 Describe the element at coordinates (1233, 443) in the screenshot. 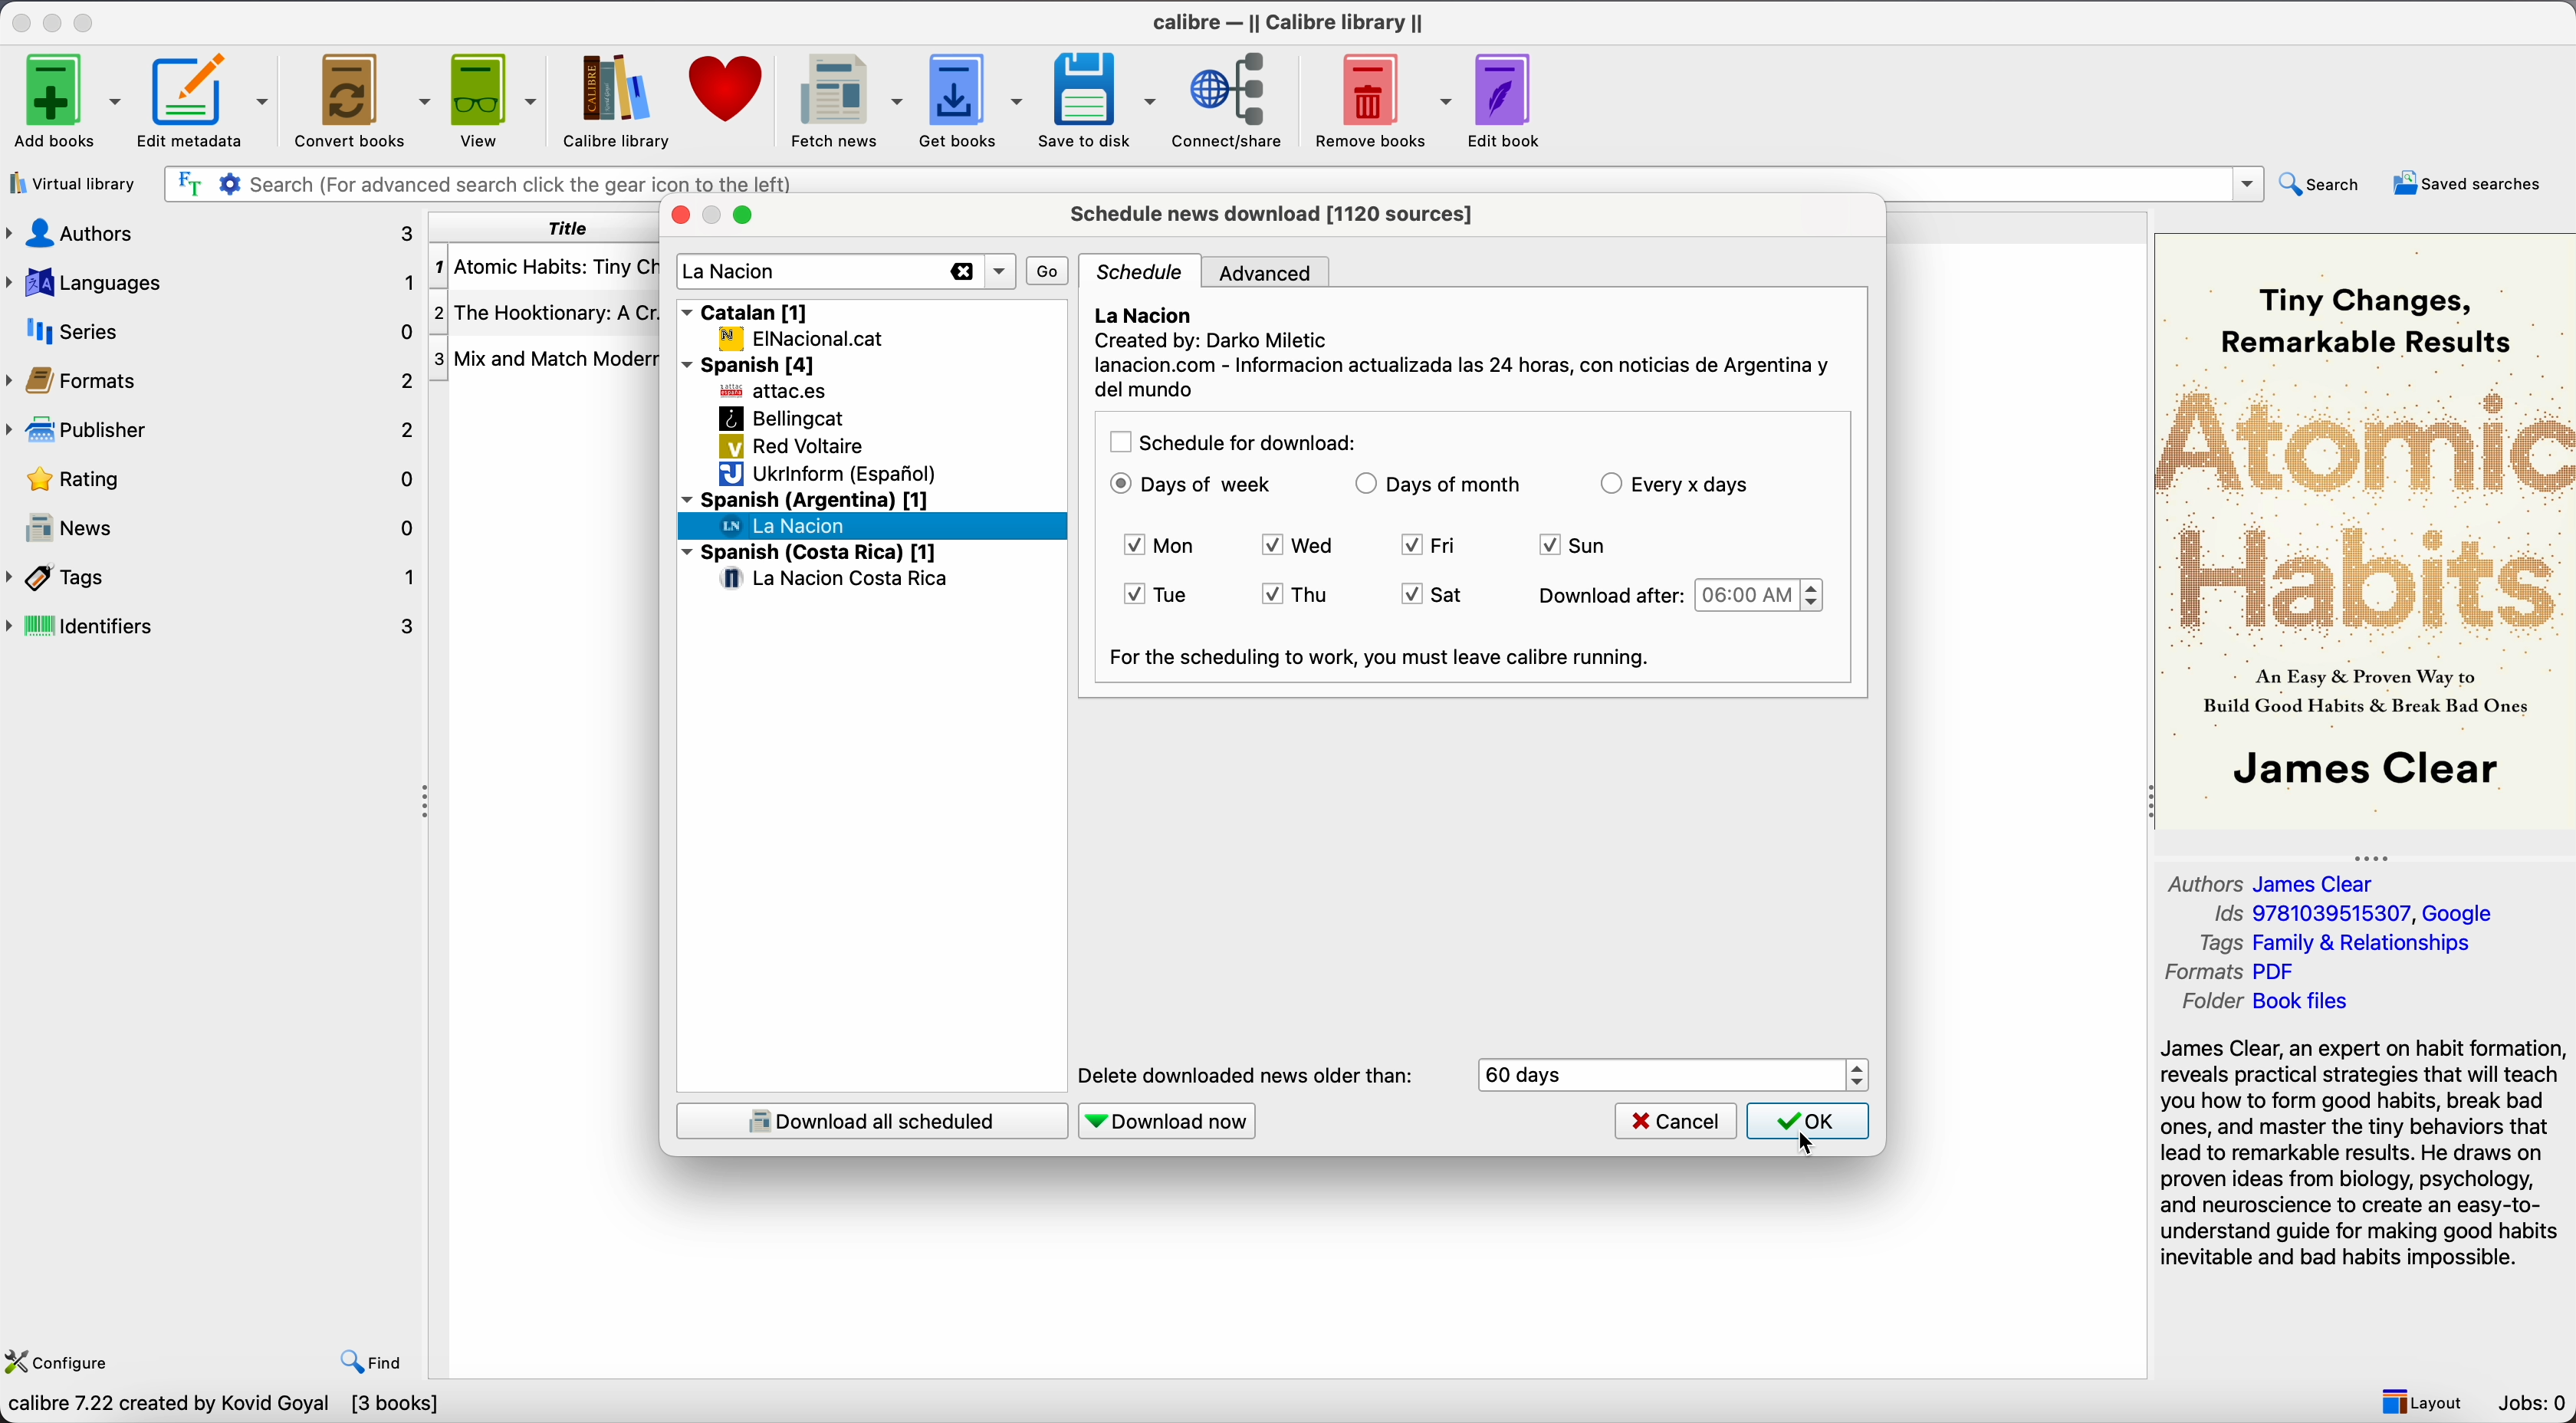

I see `schedule for download:` at that location.